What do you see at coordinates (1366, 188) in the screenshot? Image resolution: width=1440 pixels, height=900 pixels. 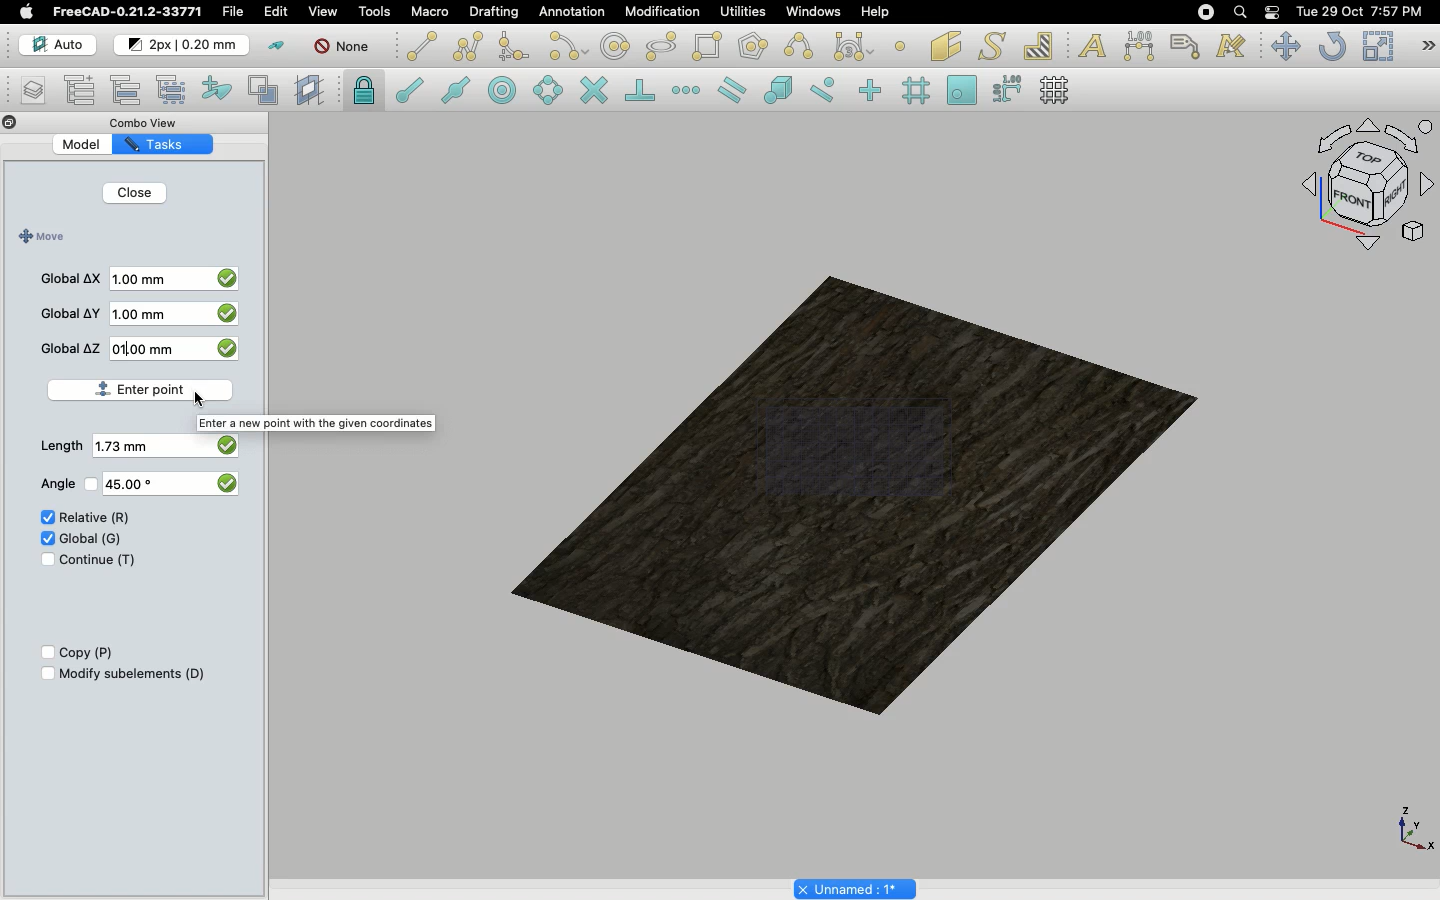 I see `Navigation styles` at bounding box center [1366, 188].